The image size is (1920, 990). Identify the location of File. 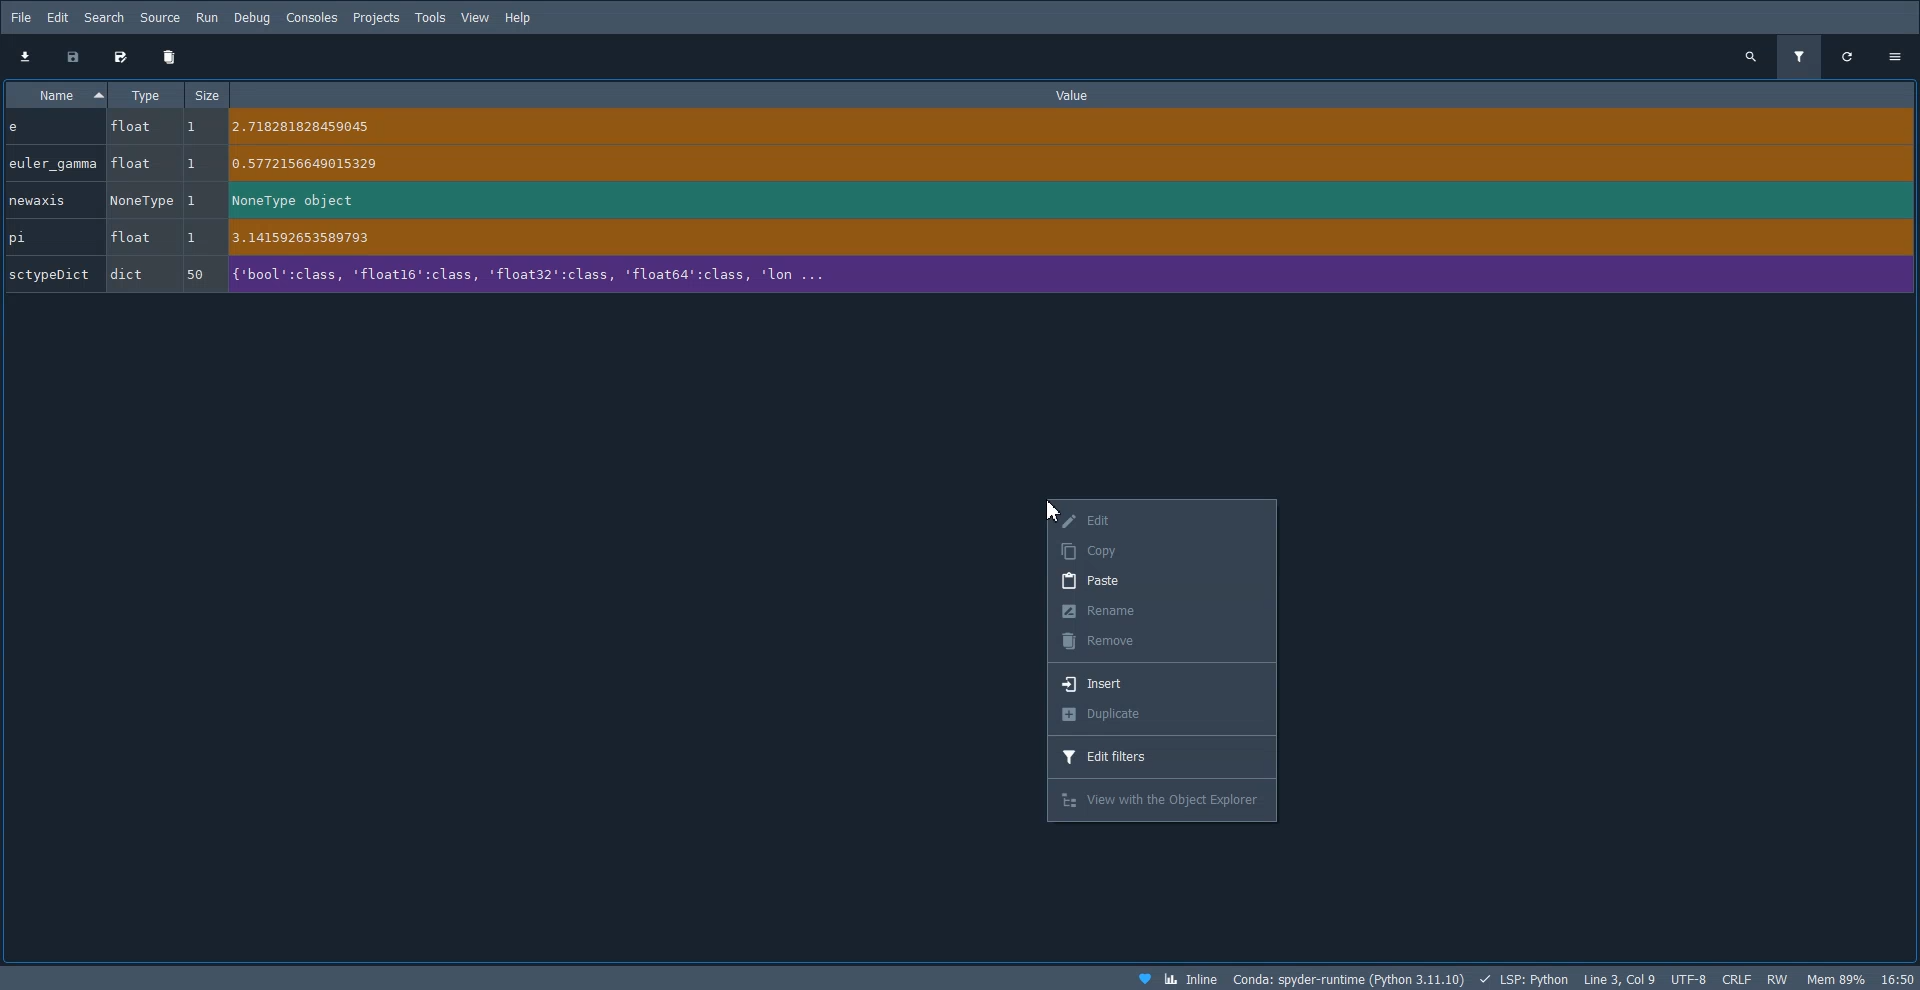
(23, 16).